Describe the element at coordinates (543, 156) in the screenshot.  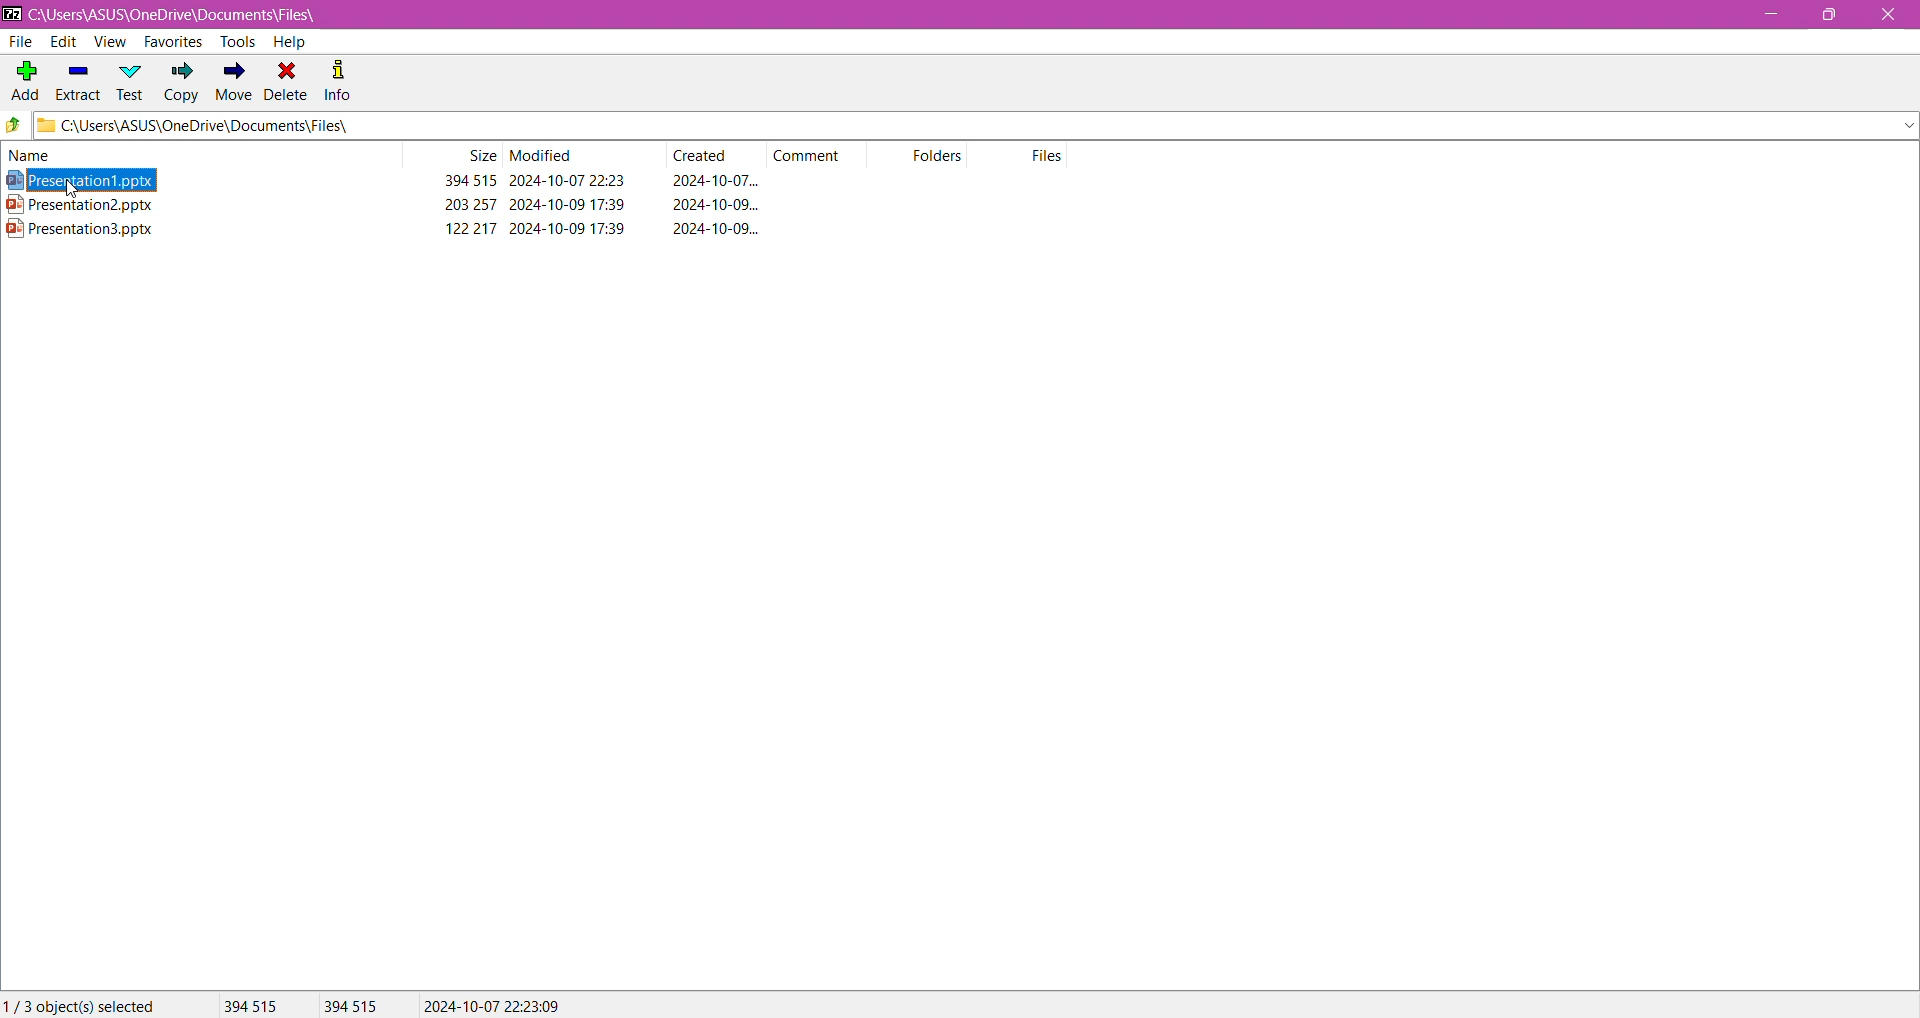
I see `Modified` at that location.